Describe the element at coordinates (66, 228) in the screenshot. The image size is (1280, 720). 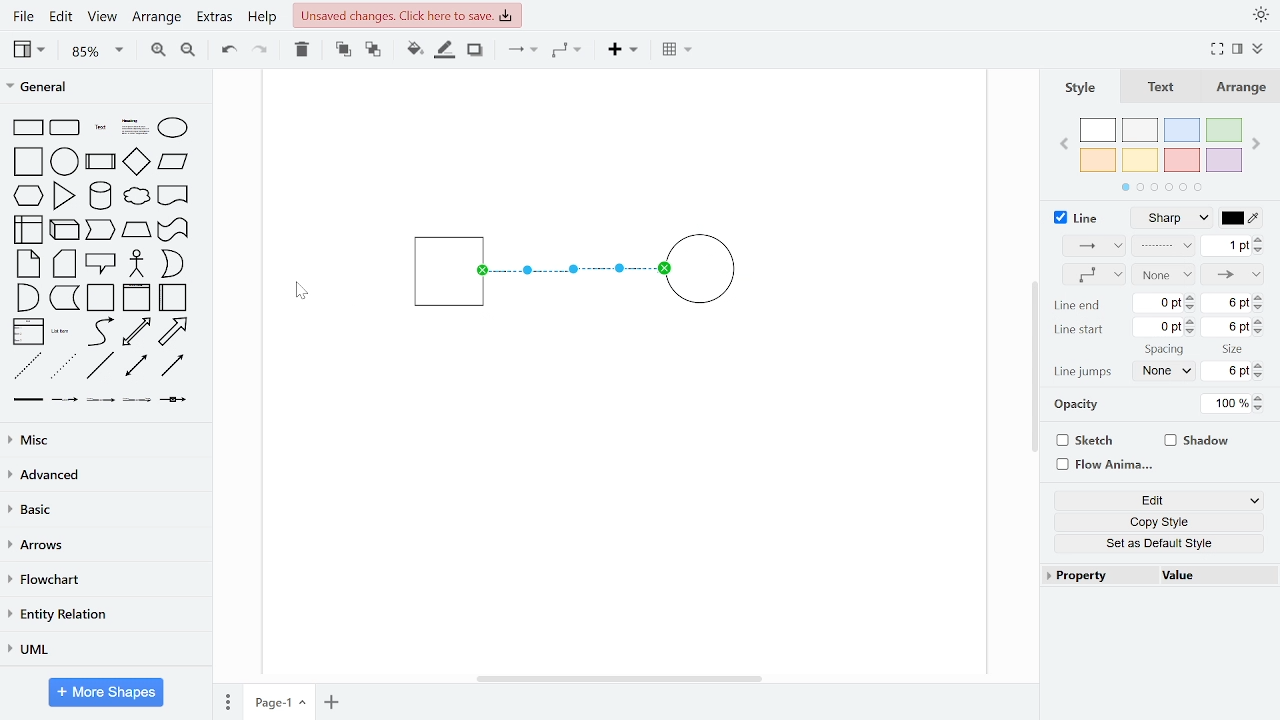
I see `cube` at that location.